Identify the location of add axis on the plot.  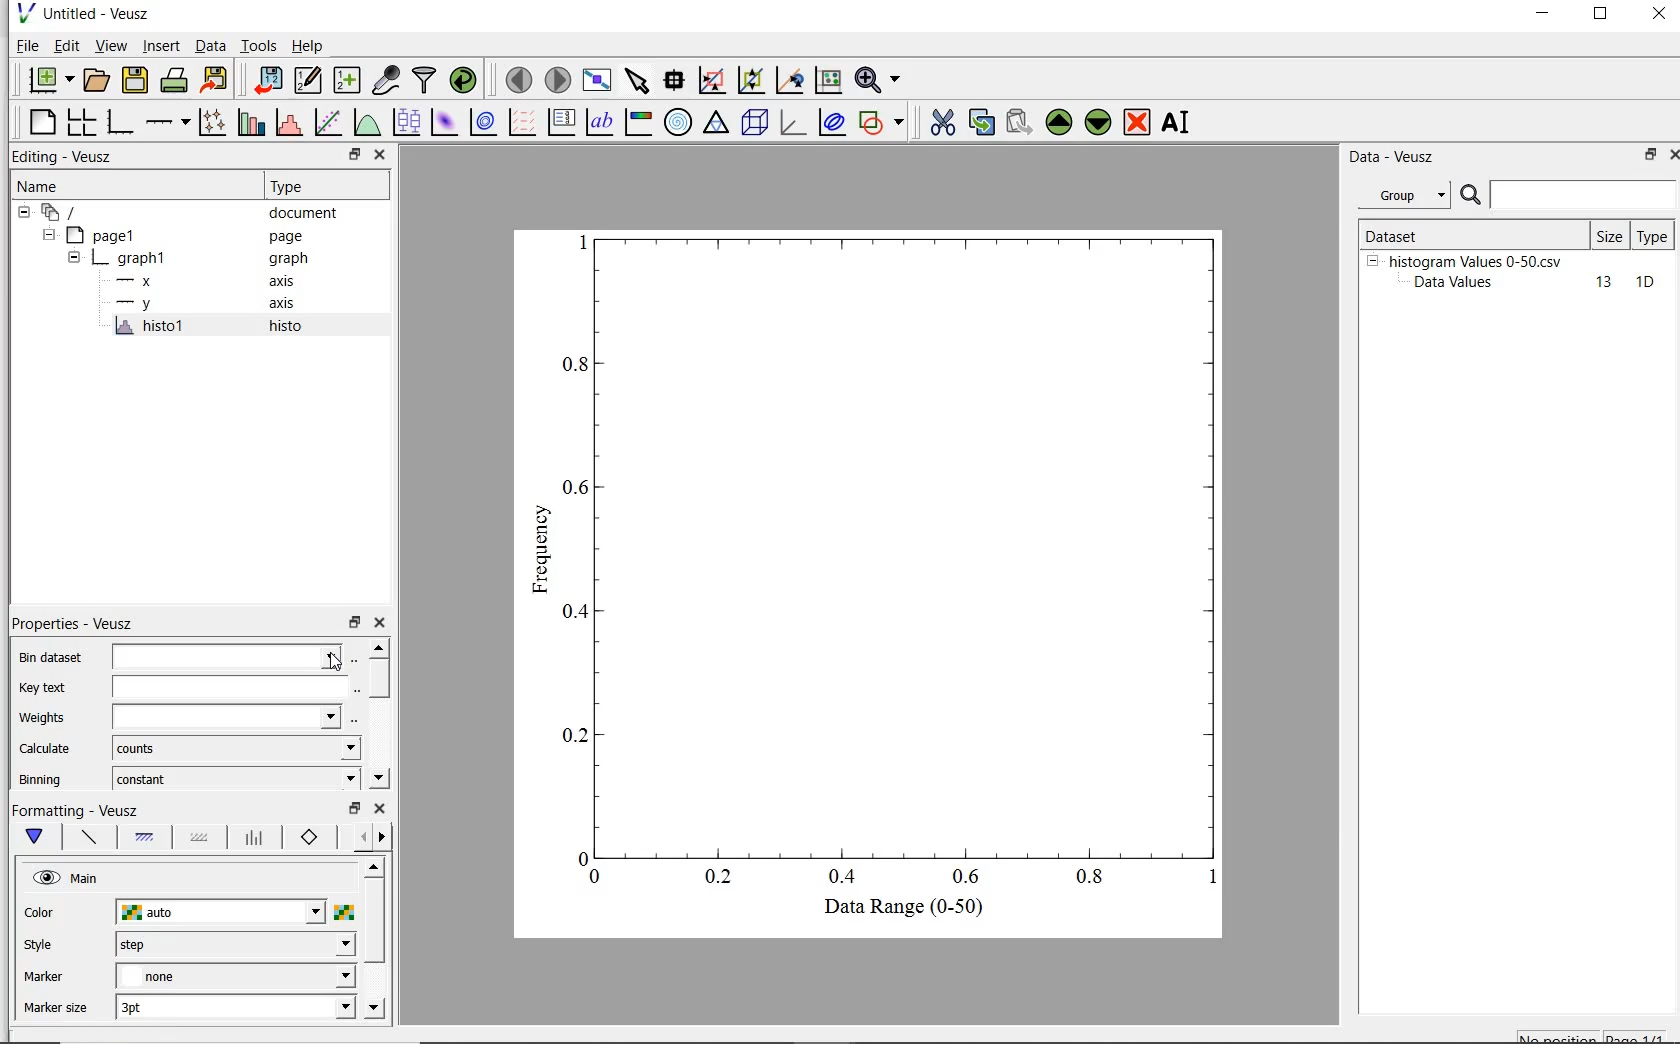
(167, 120).